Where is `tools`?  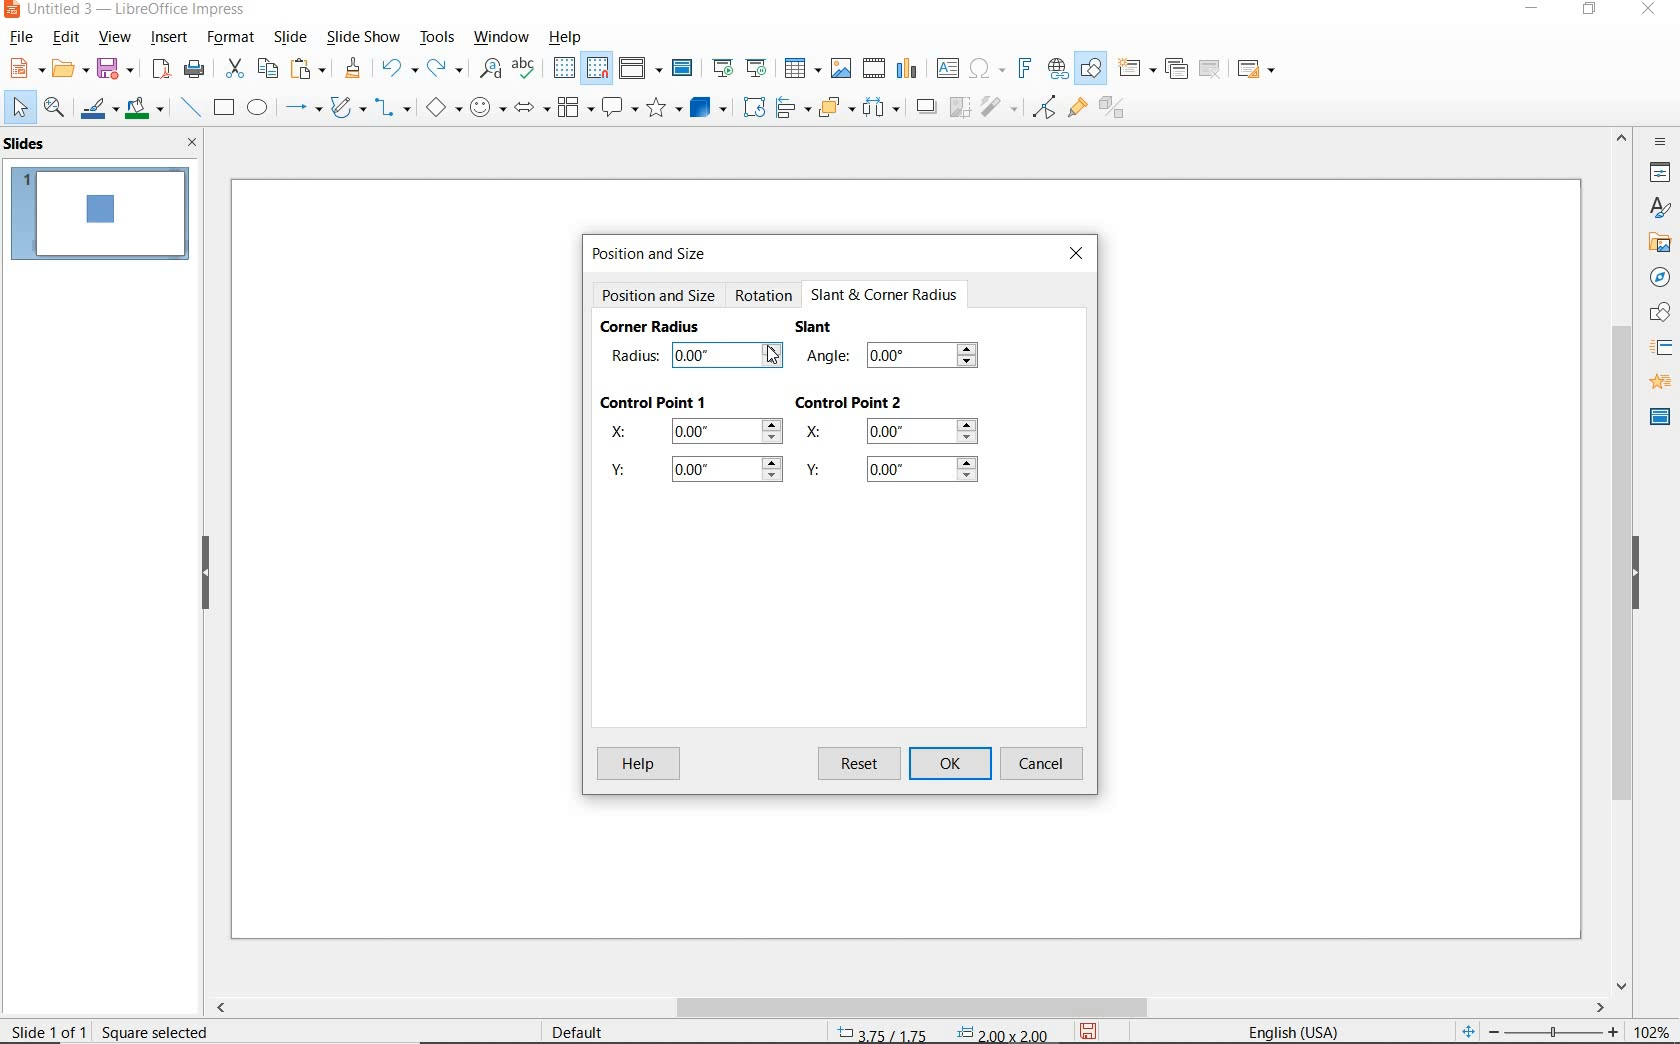 tools is located at coordinates (439, 39).